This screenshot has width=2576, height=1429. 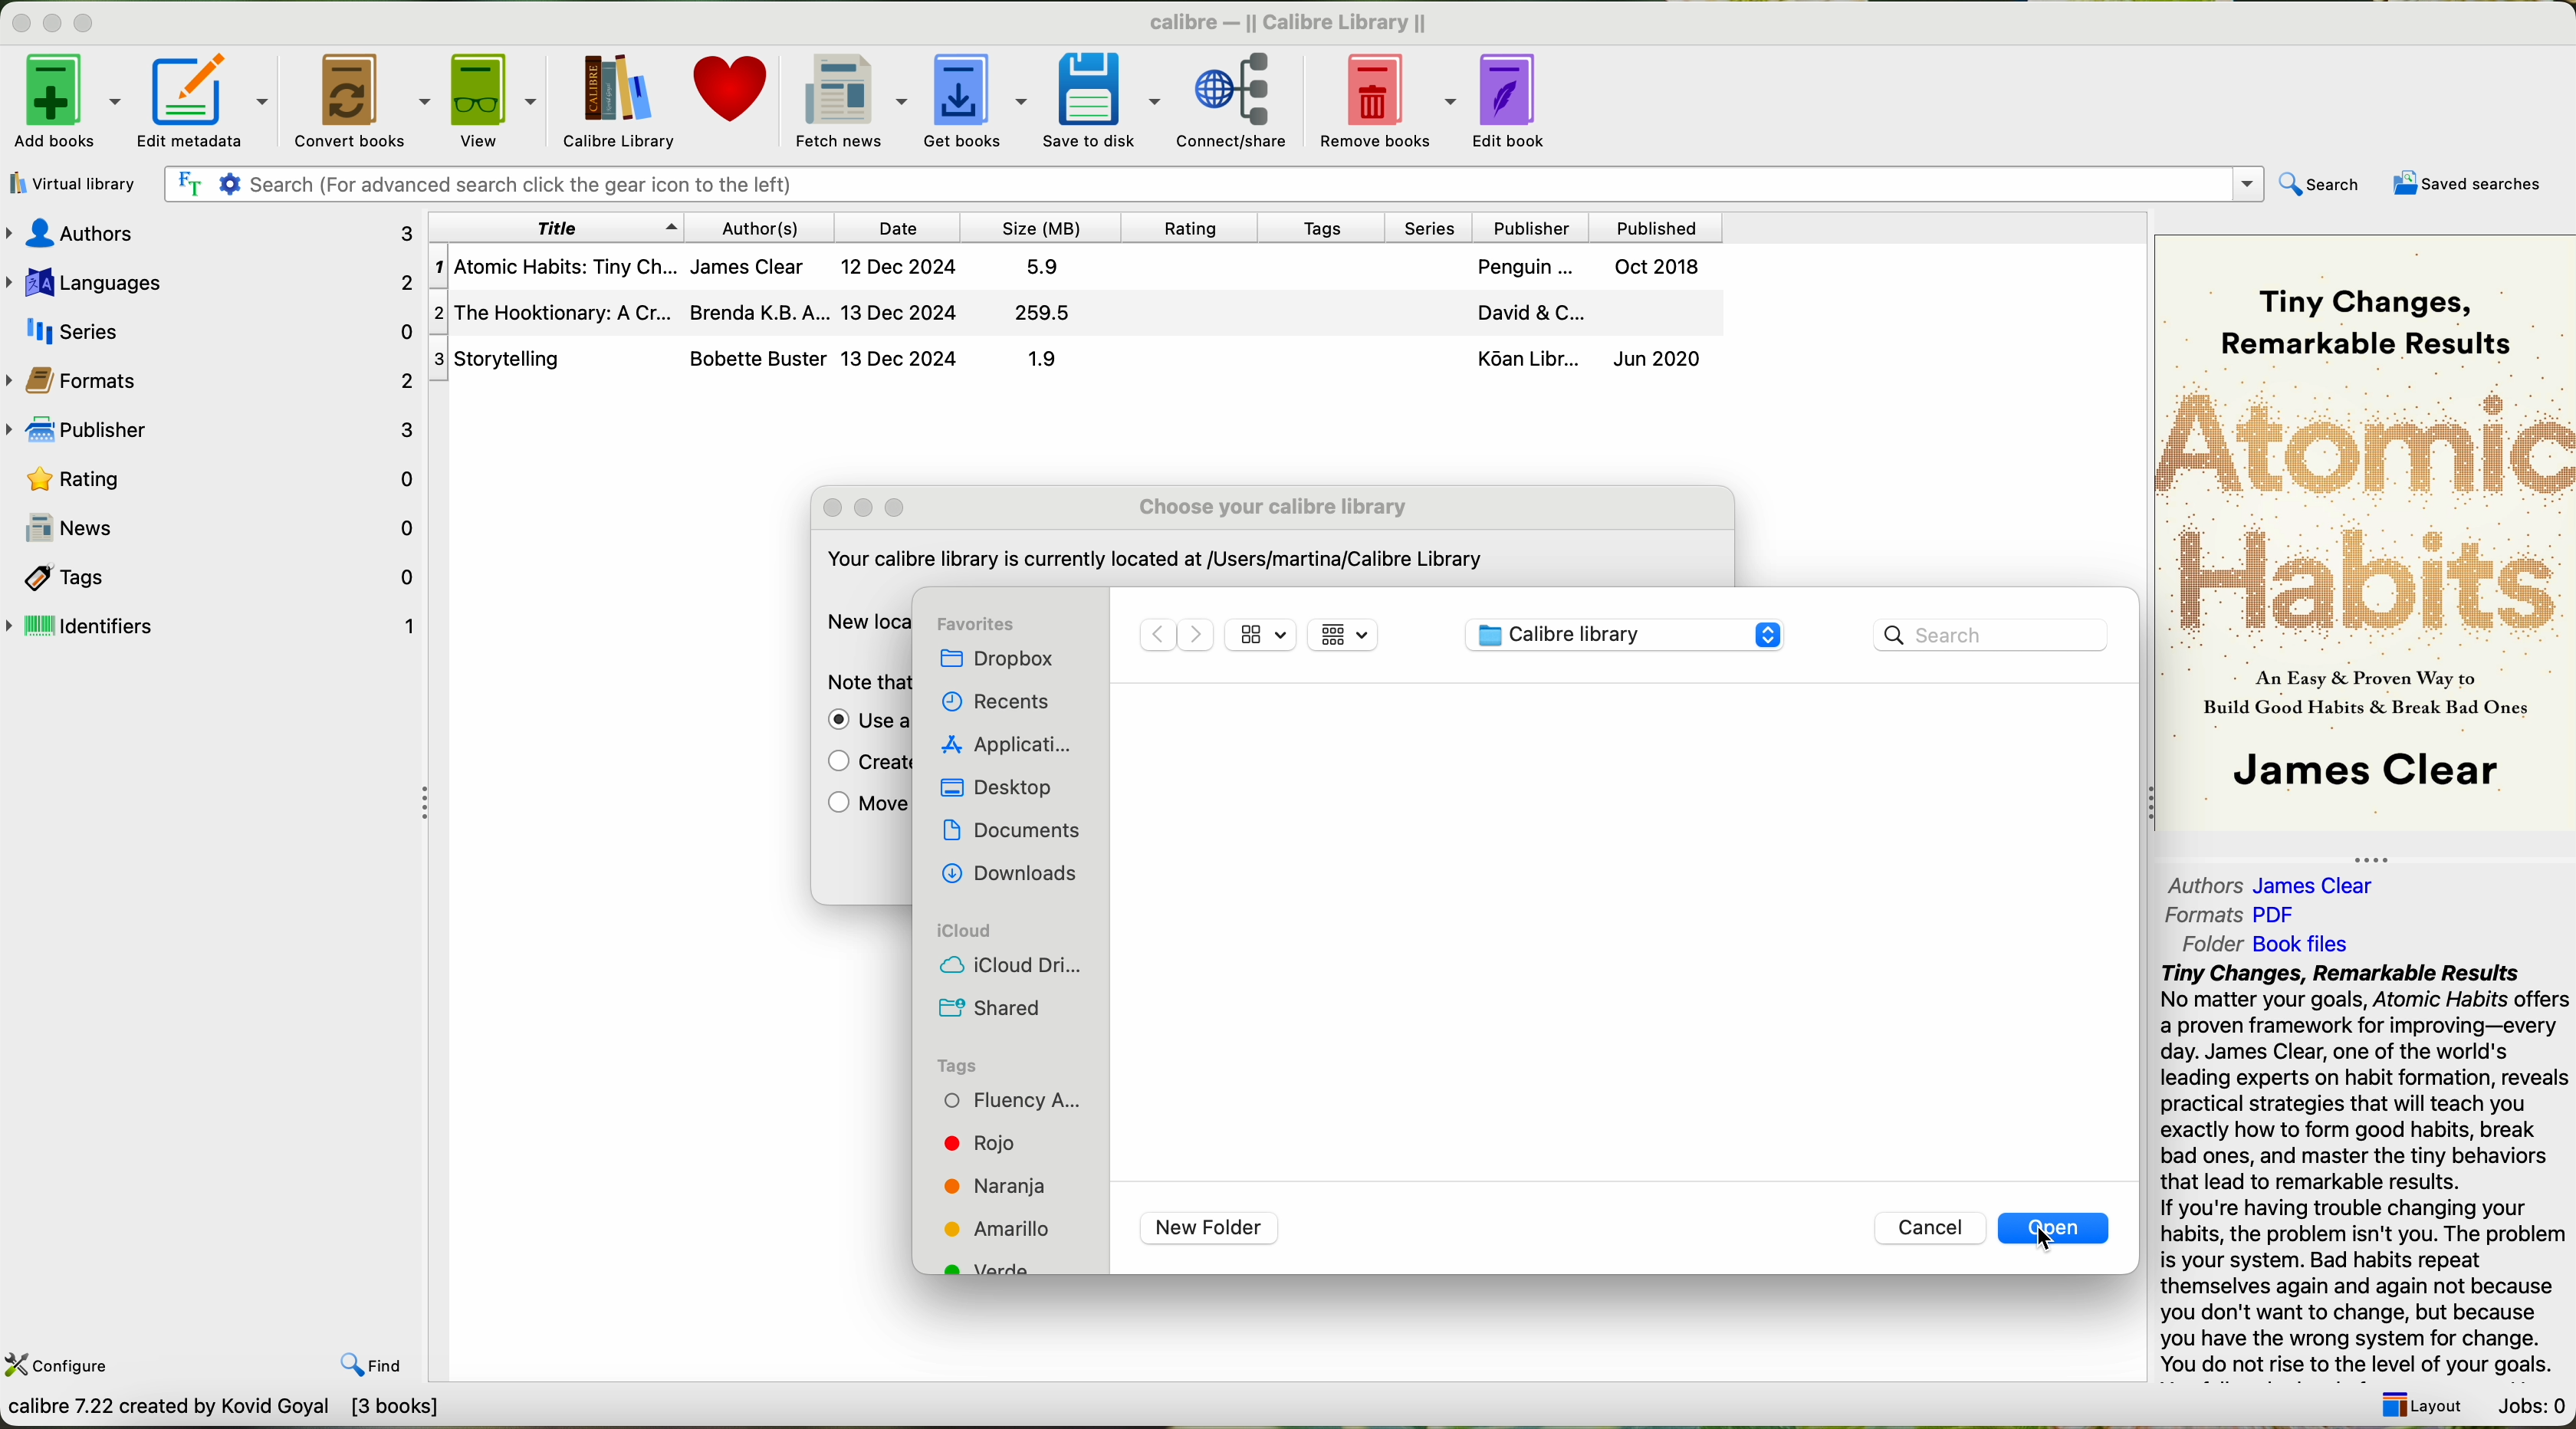 I want to click on Use a previously existing library at the chosen new location, so click(x=888, y=721).